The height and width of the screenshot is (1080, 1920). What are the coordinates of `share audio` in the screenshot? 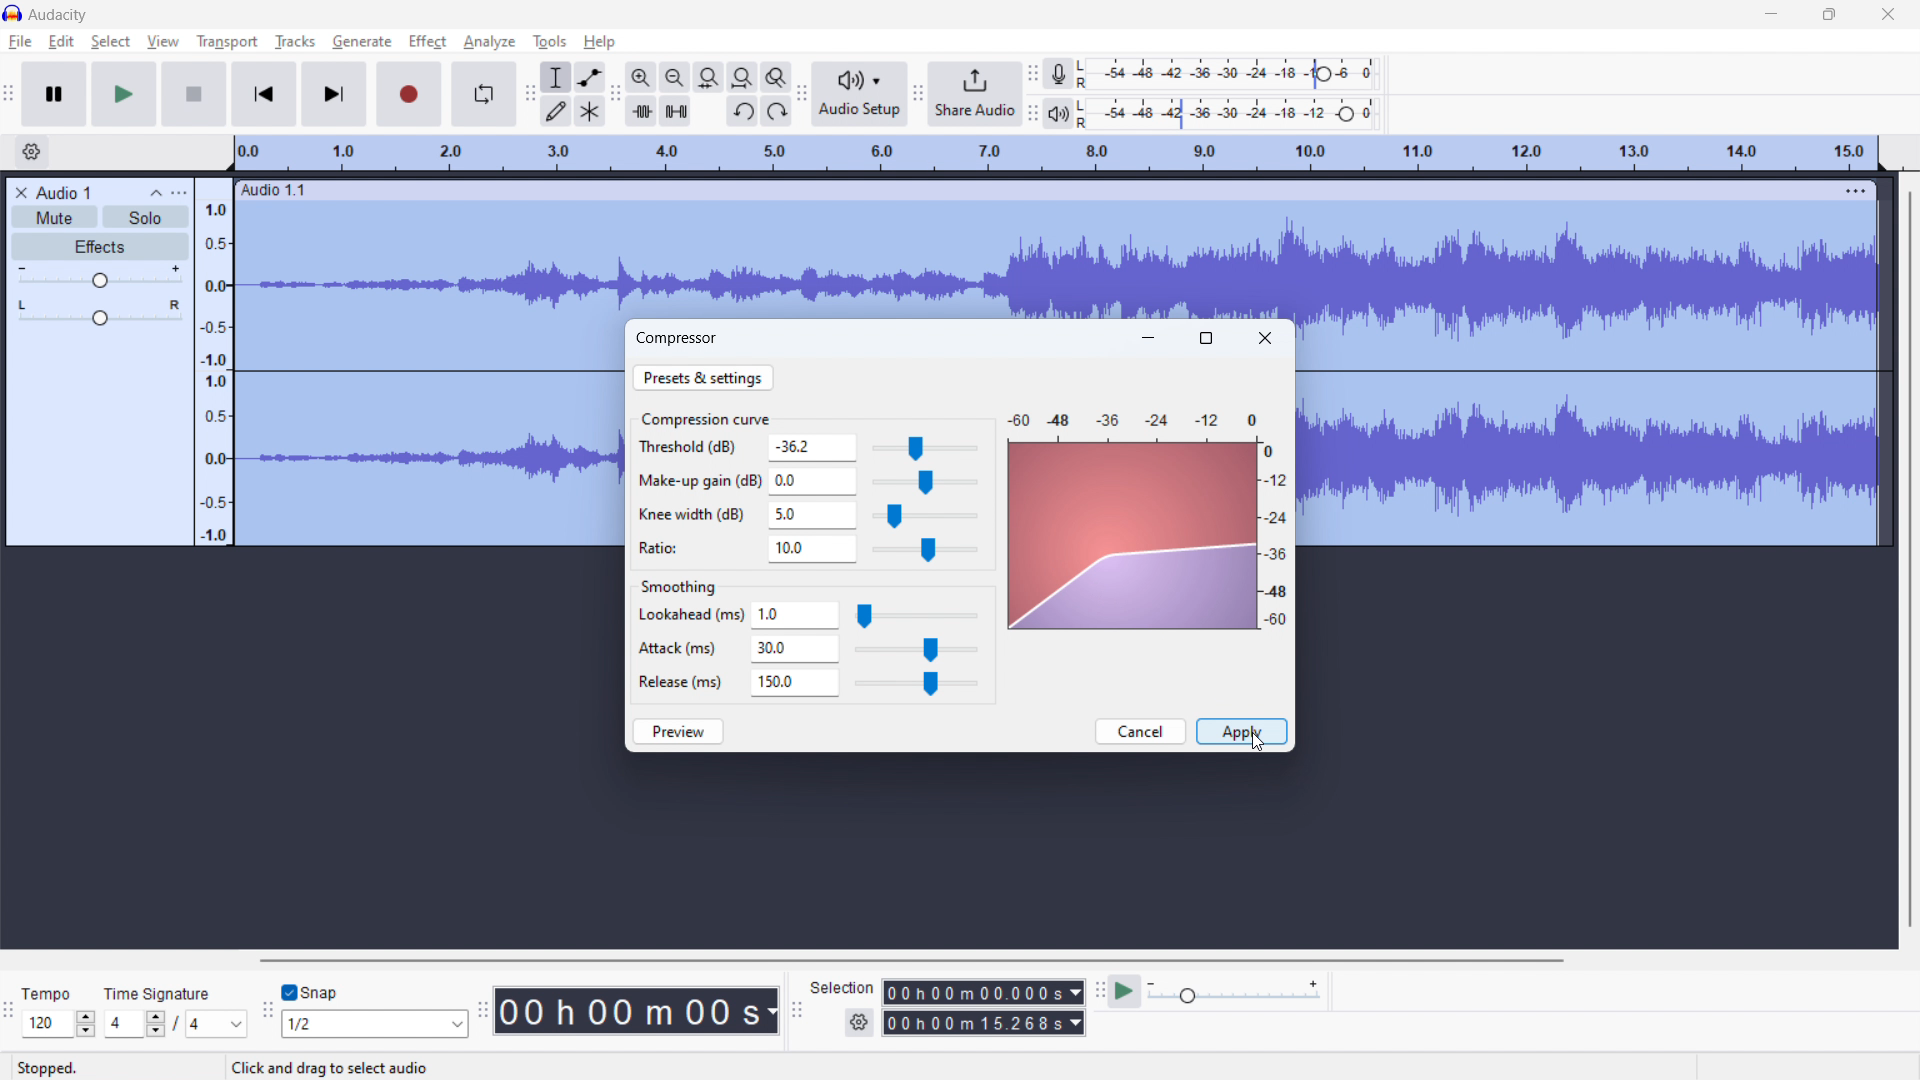 It's located at (975, 92).